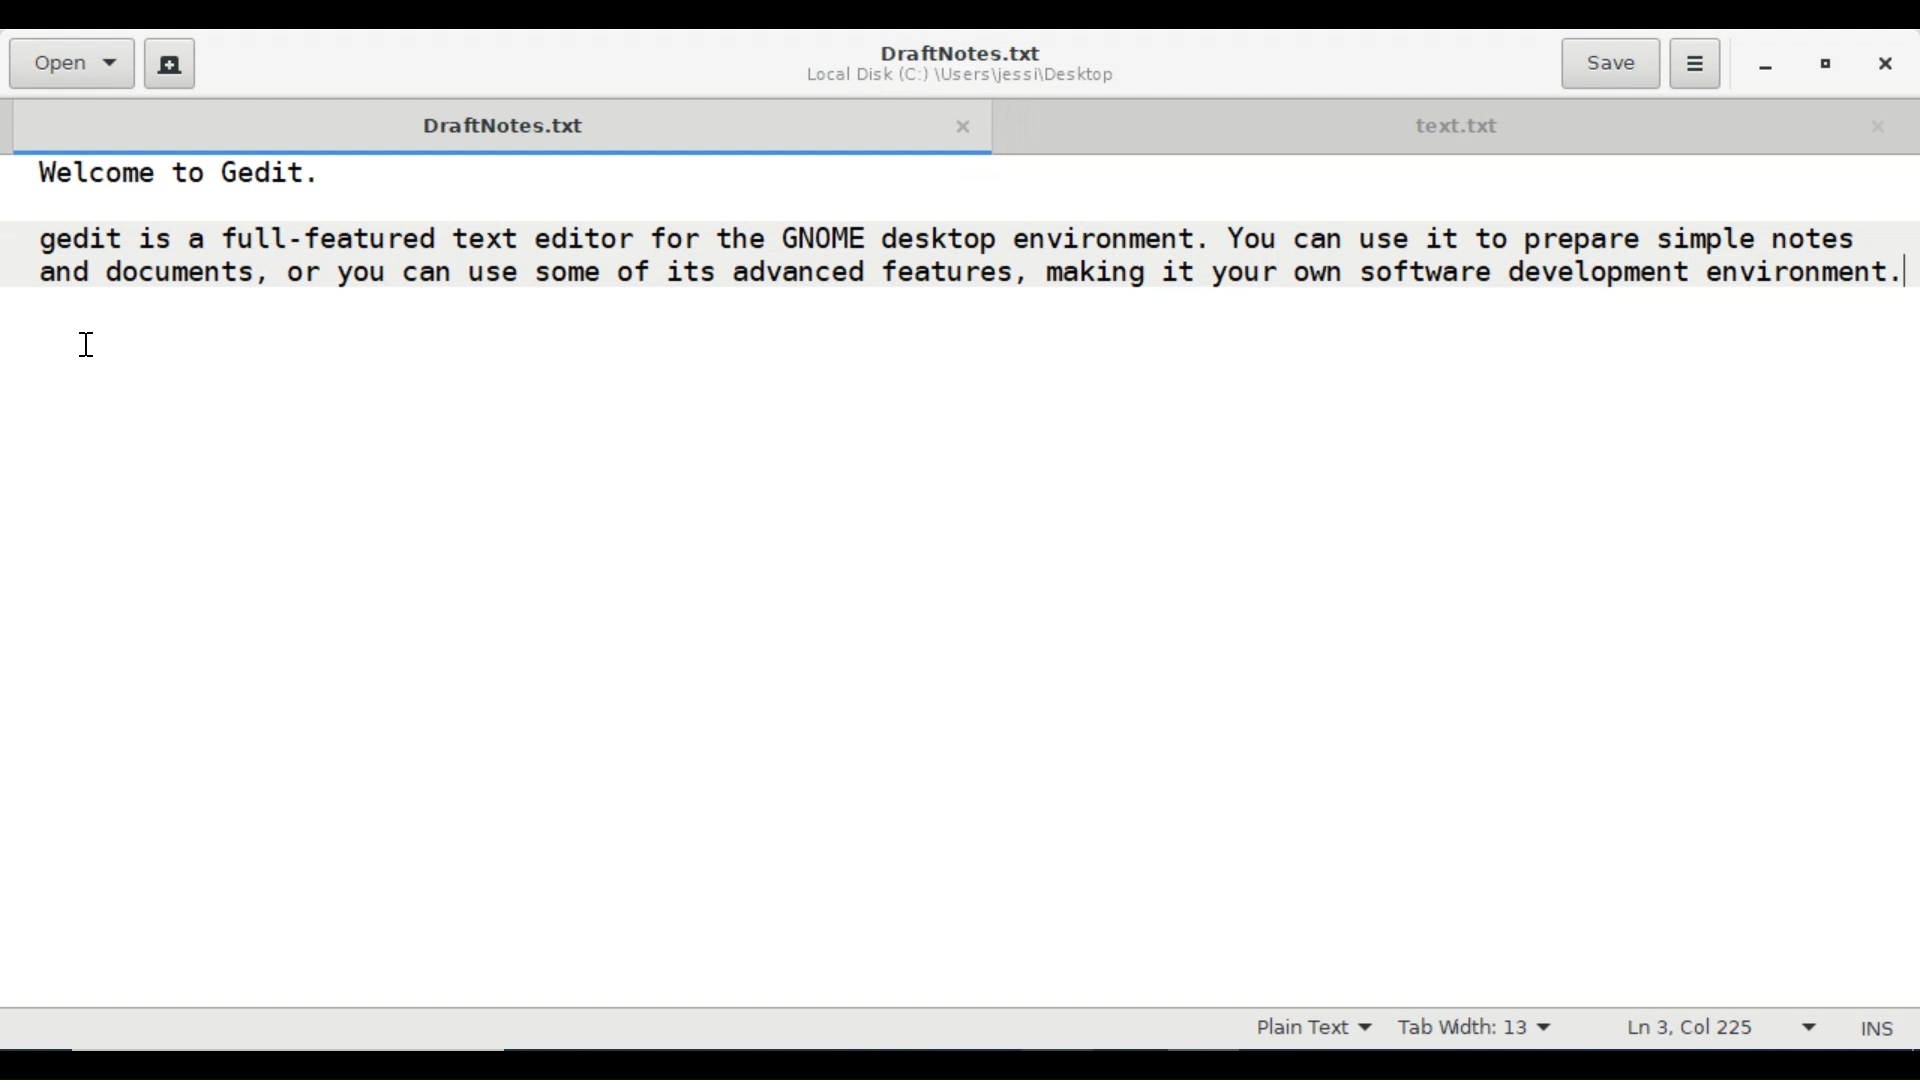 This screenshot has height=1080, width=1920. What do you see at coordinates (162, 173) in the screenshot?
I see `Welcome to Gedit.` at bounding box center [162, 173].